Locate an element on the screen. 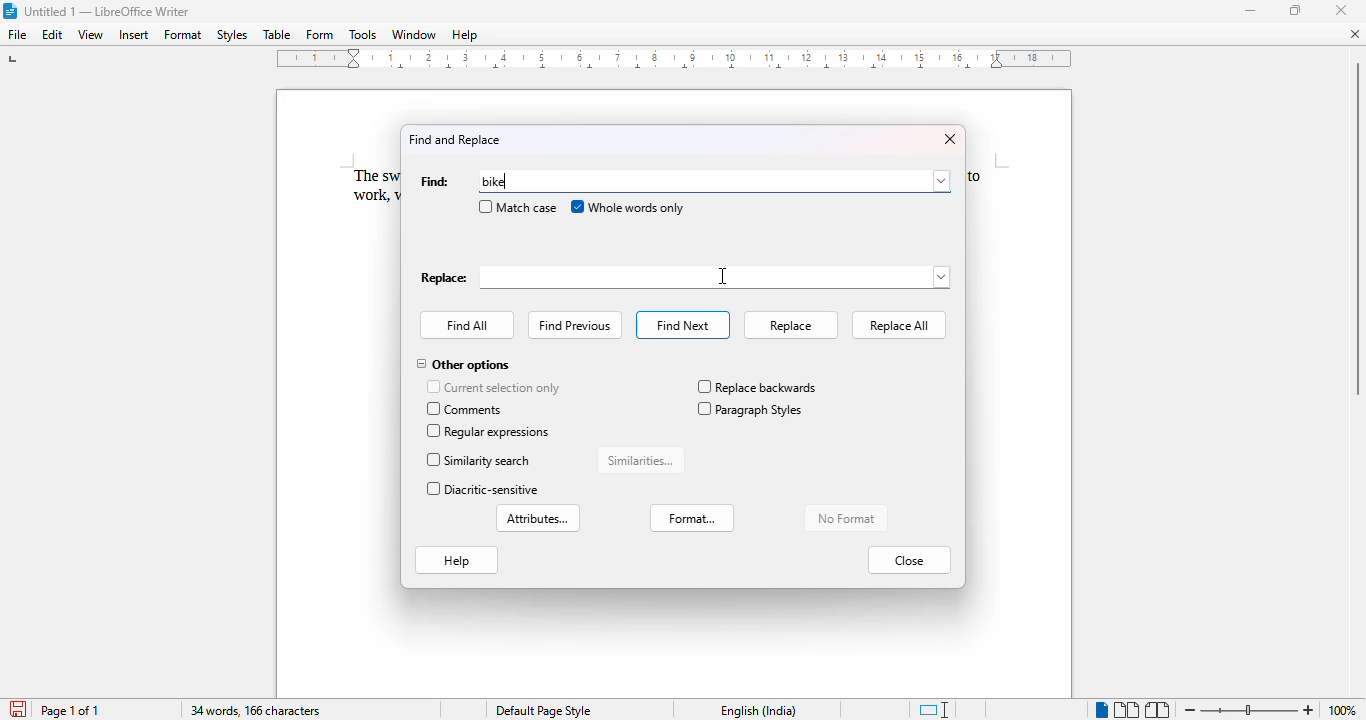 This screenshot has width=1366, height=720. table is located at coordinates (276, 35).